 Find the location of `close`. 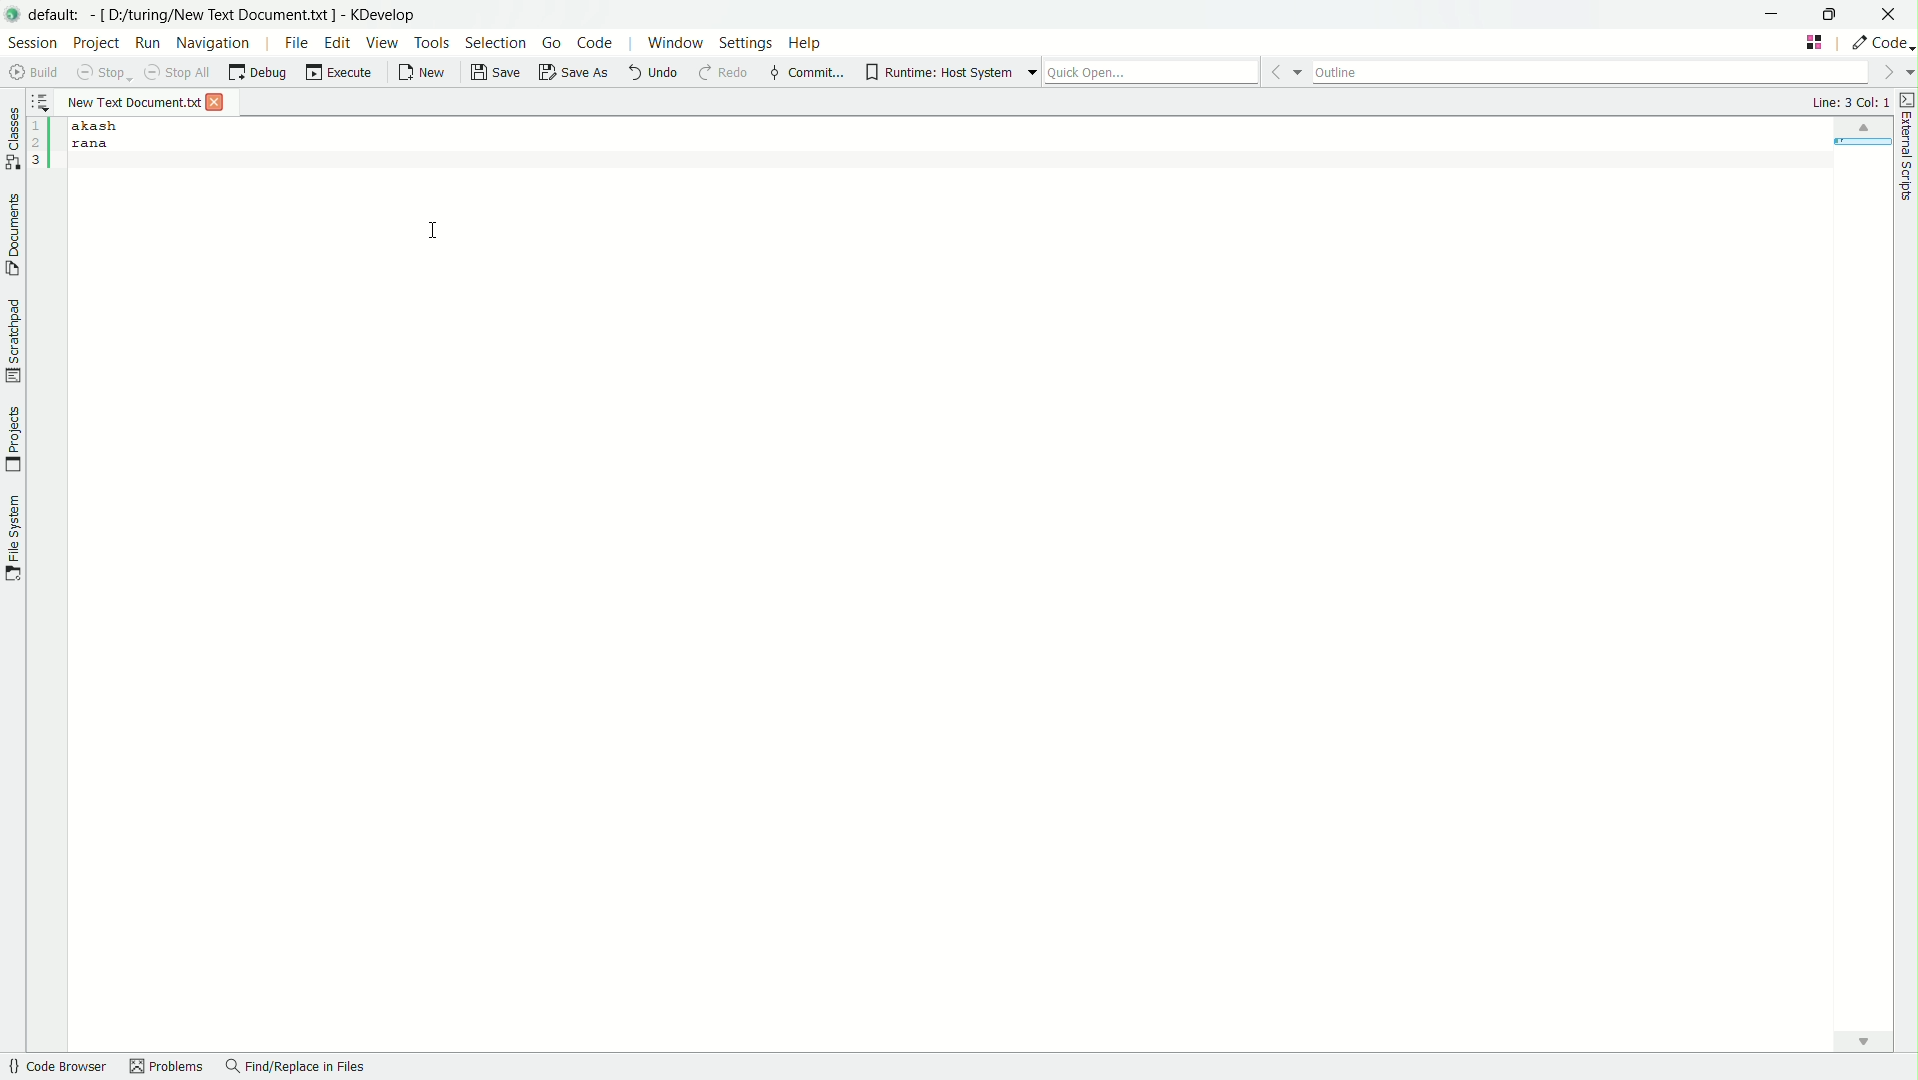

close is located at coordinates (1894, 13).